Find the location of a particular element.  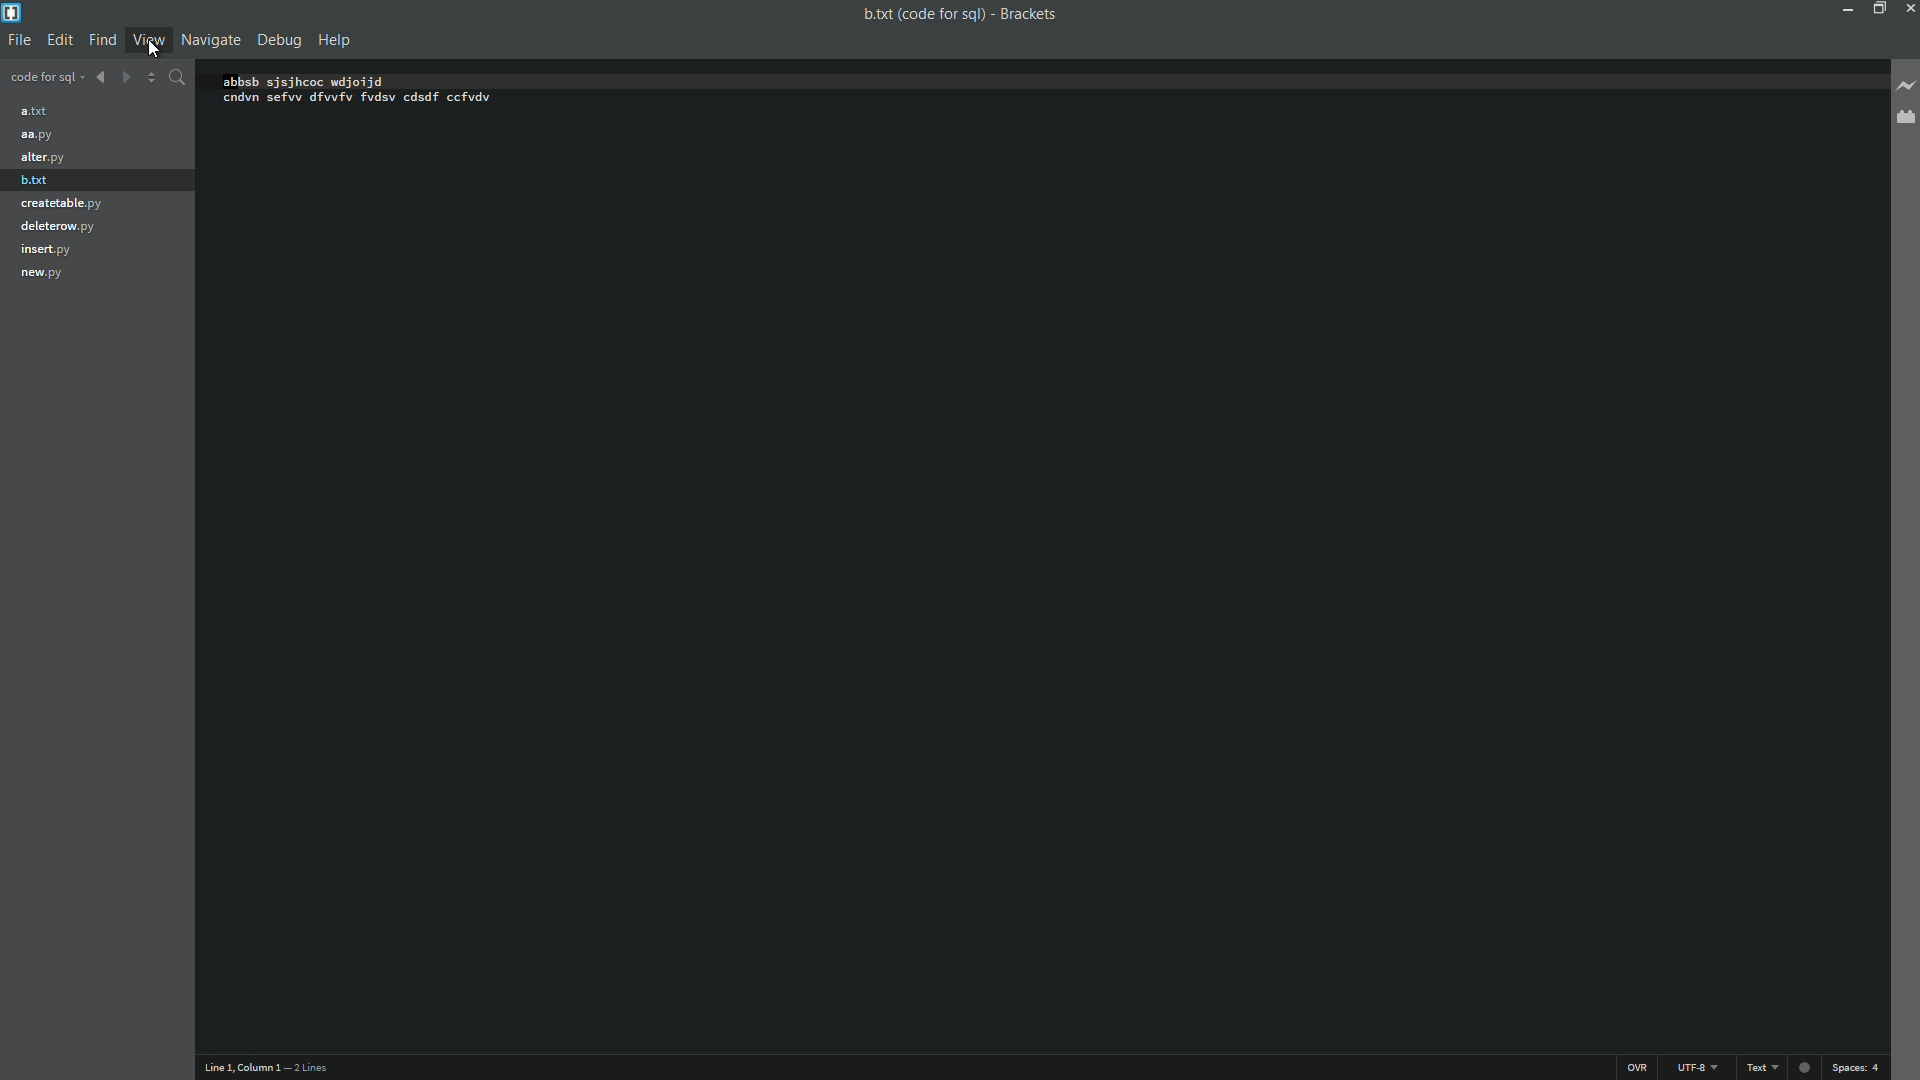

Number of lines is located at coordinates (311, 1069).